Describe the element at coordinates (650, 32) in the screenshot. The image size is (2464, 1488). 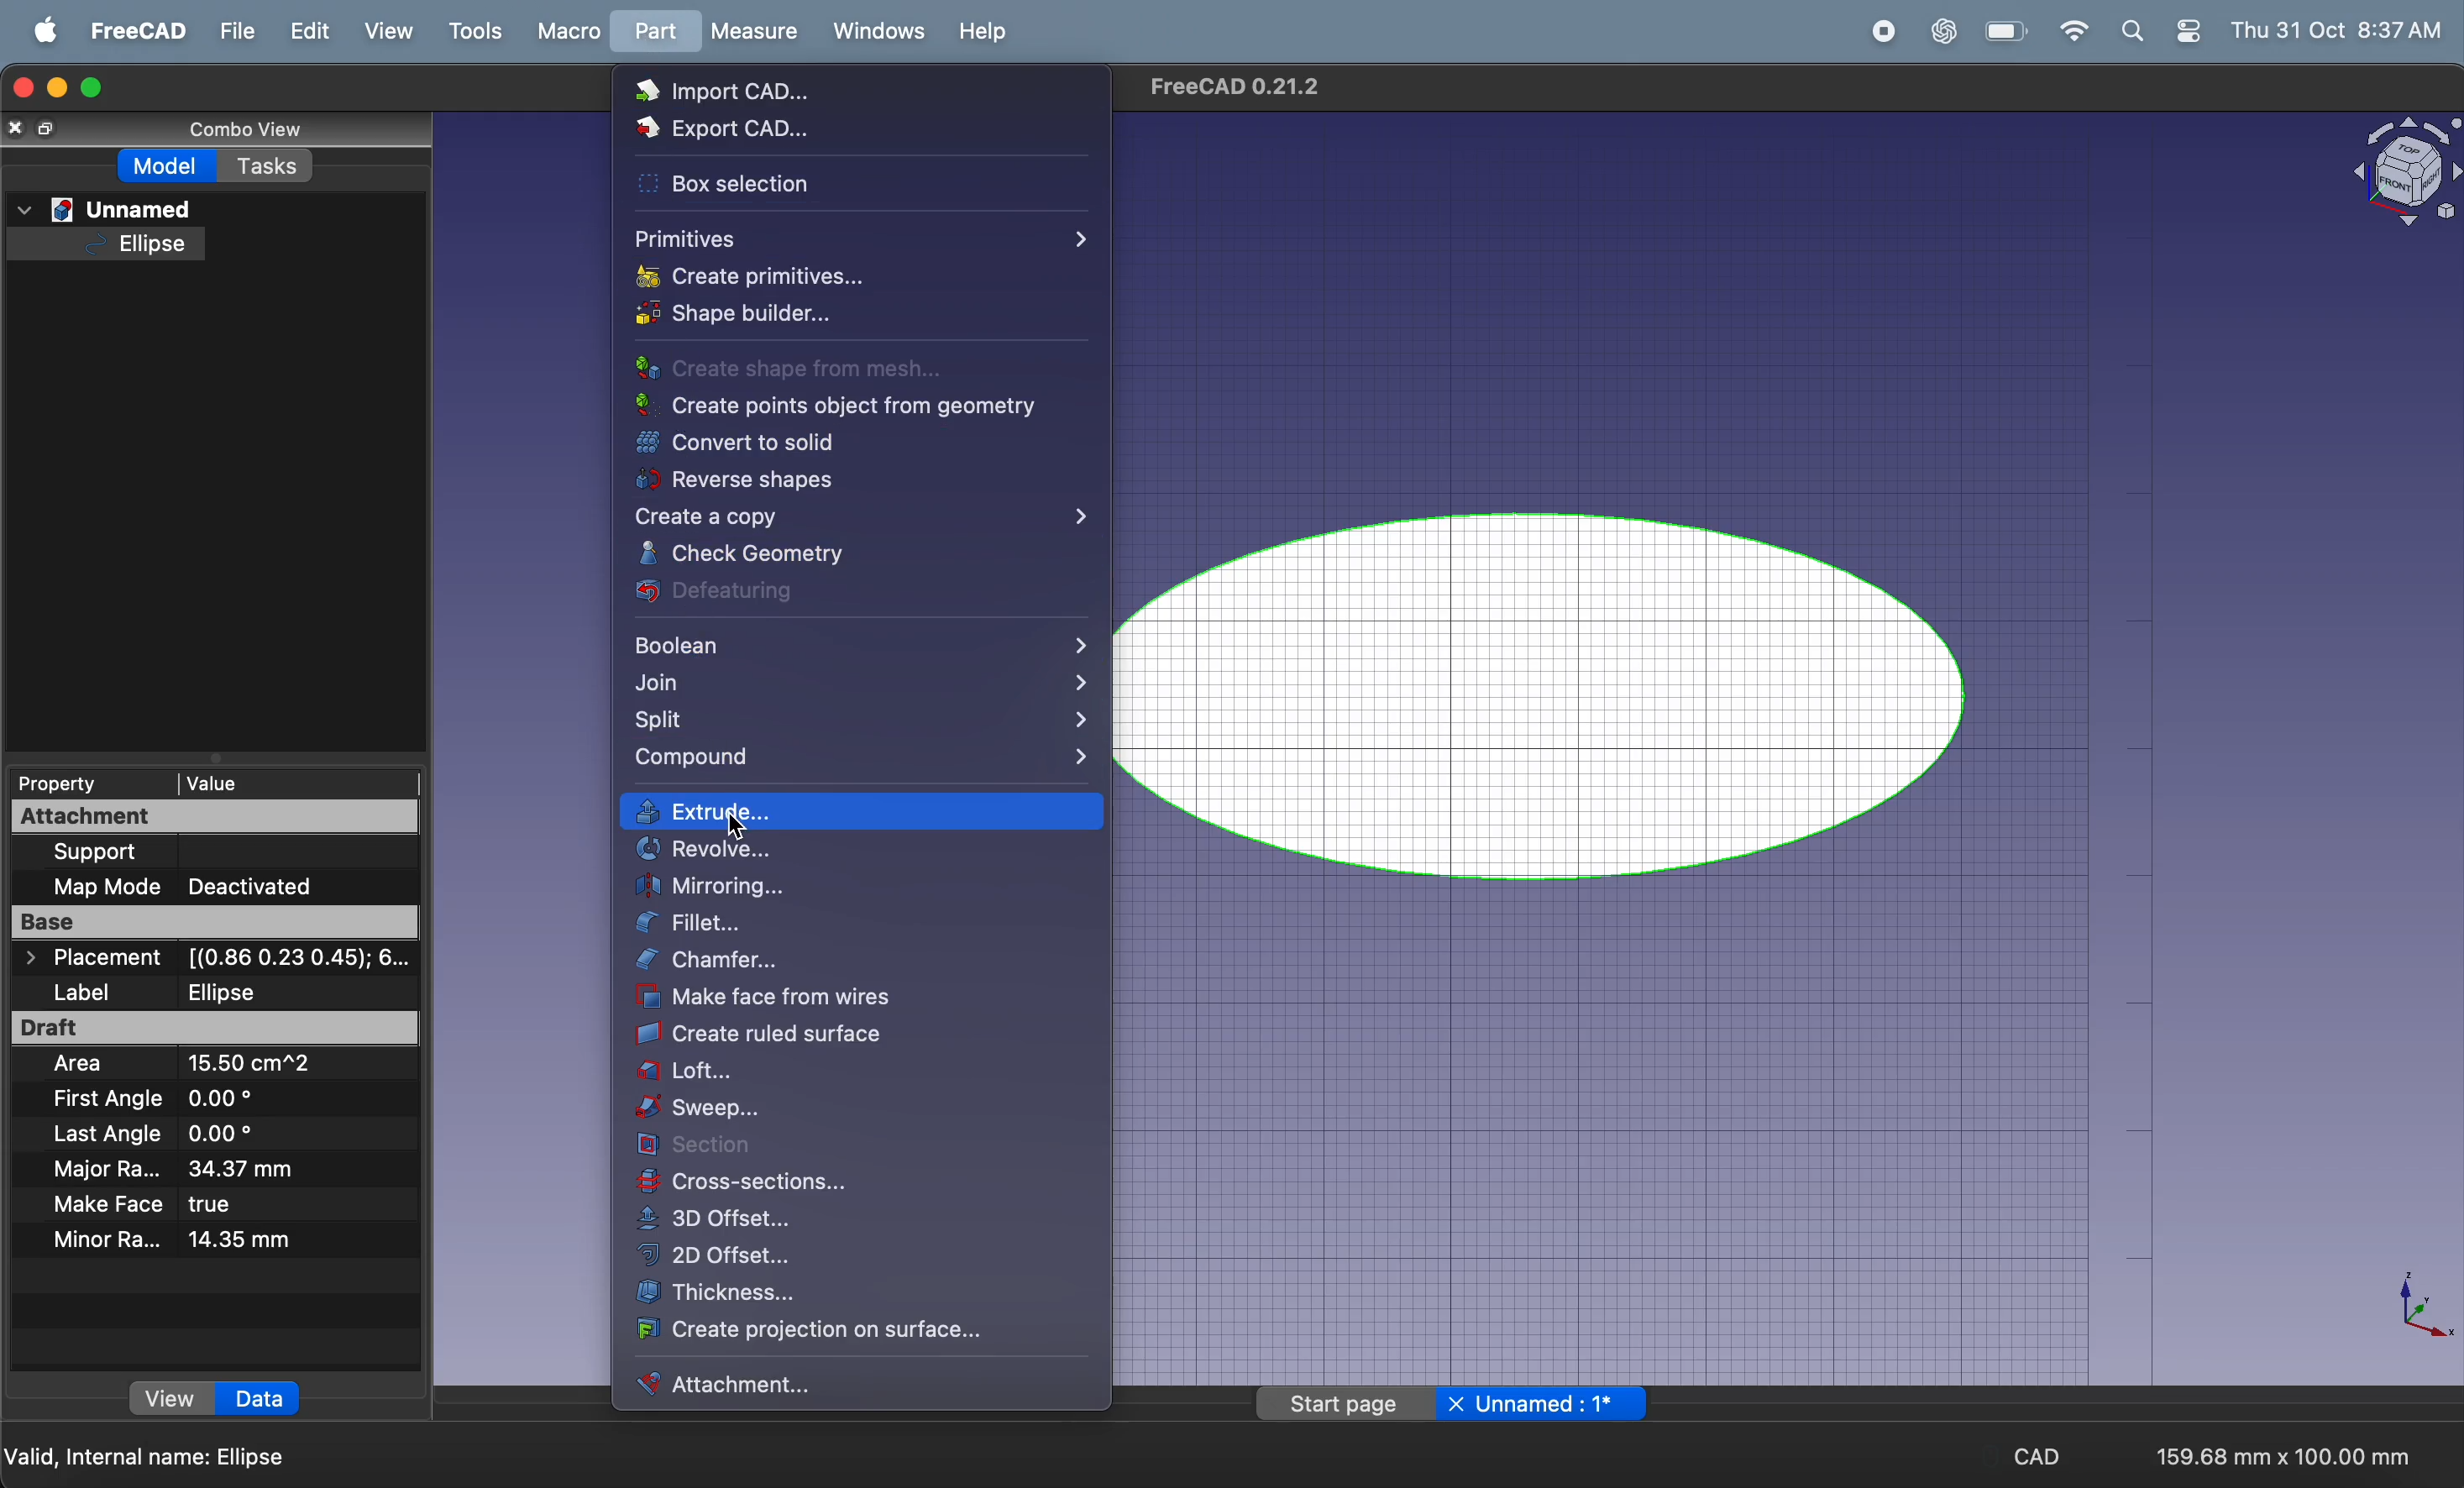
I see `part` at that location.